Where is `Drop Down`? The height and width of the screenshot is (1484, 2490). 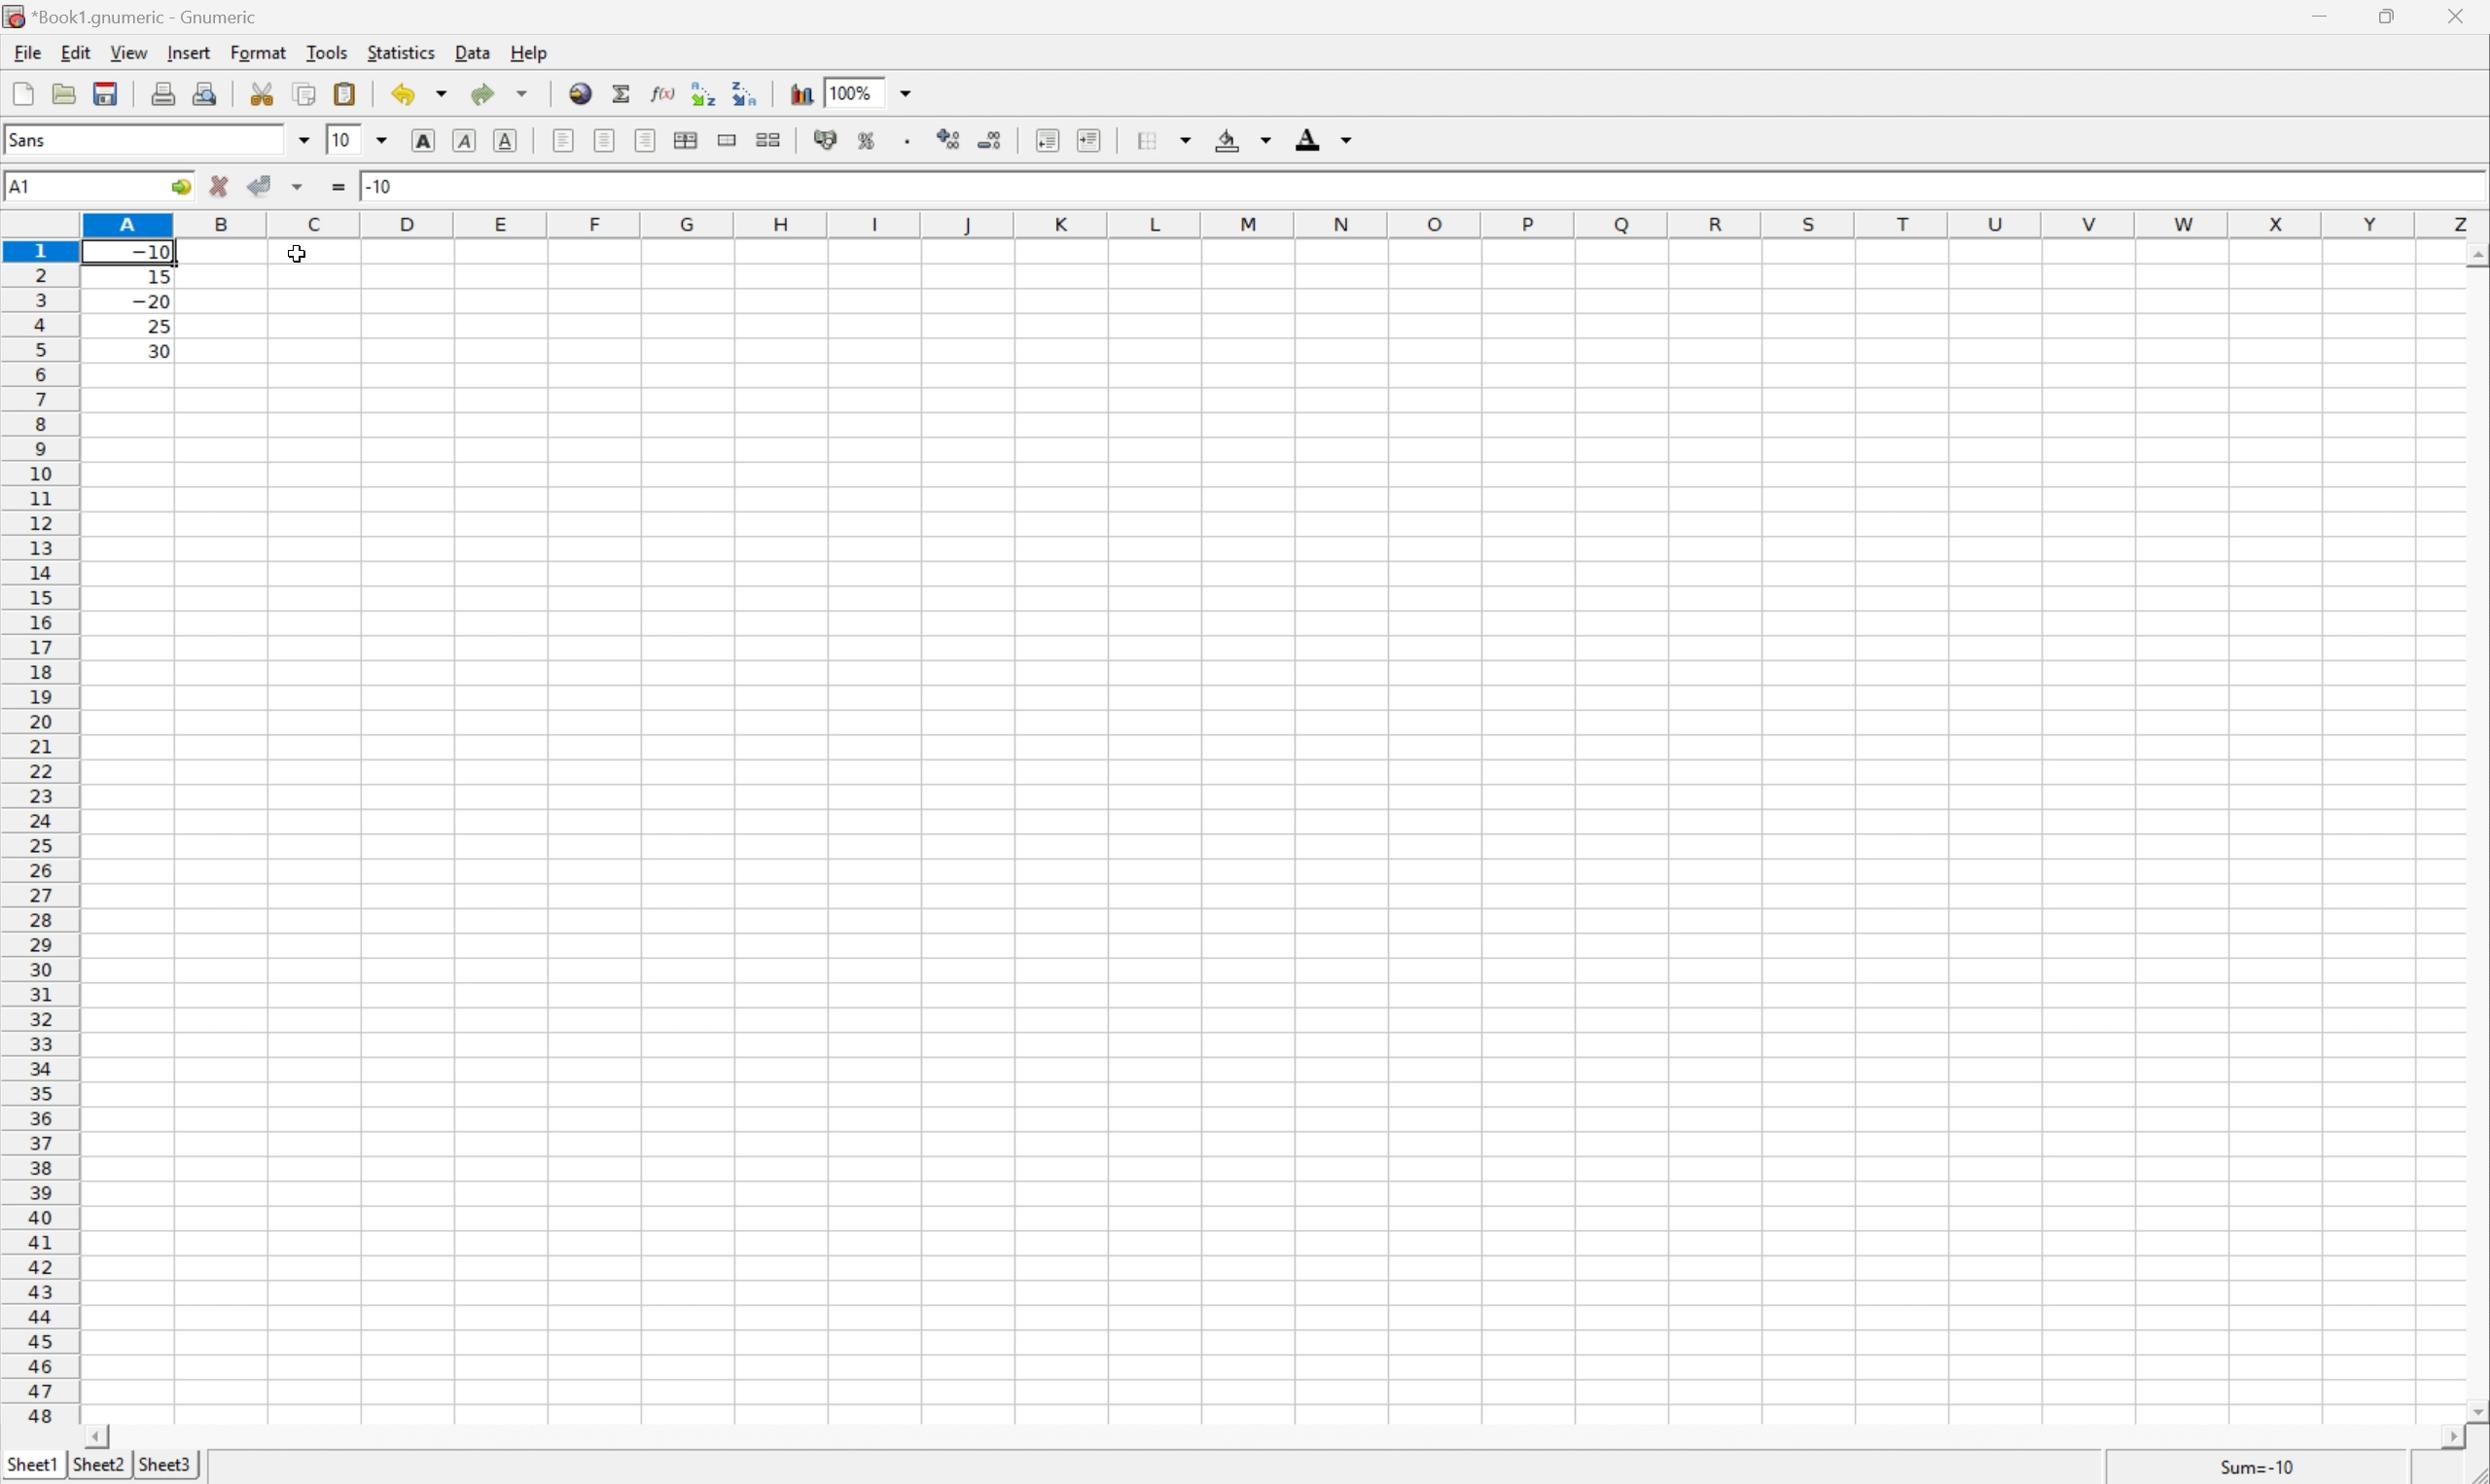
Drop Down is located at coordinates (1191, 136).